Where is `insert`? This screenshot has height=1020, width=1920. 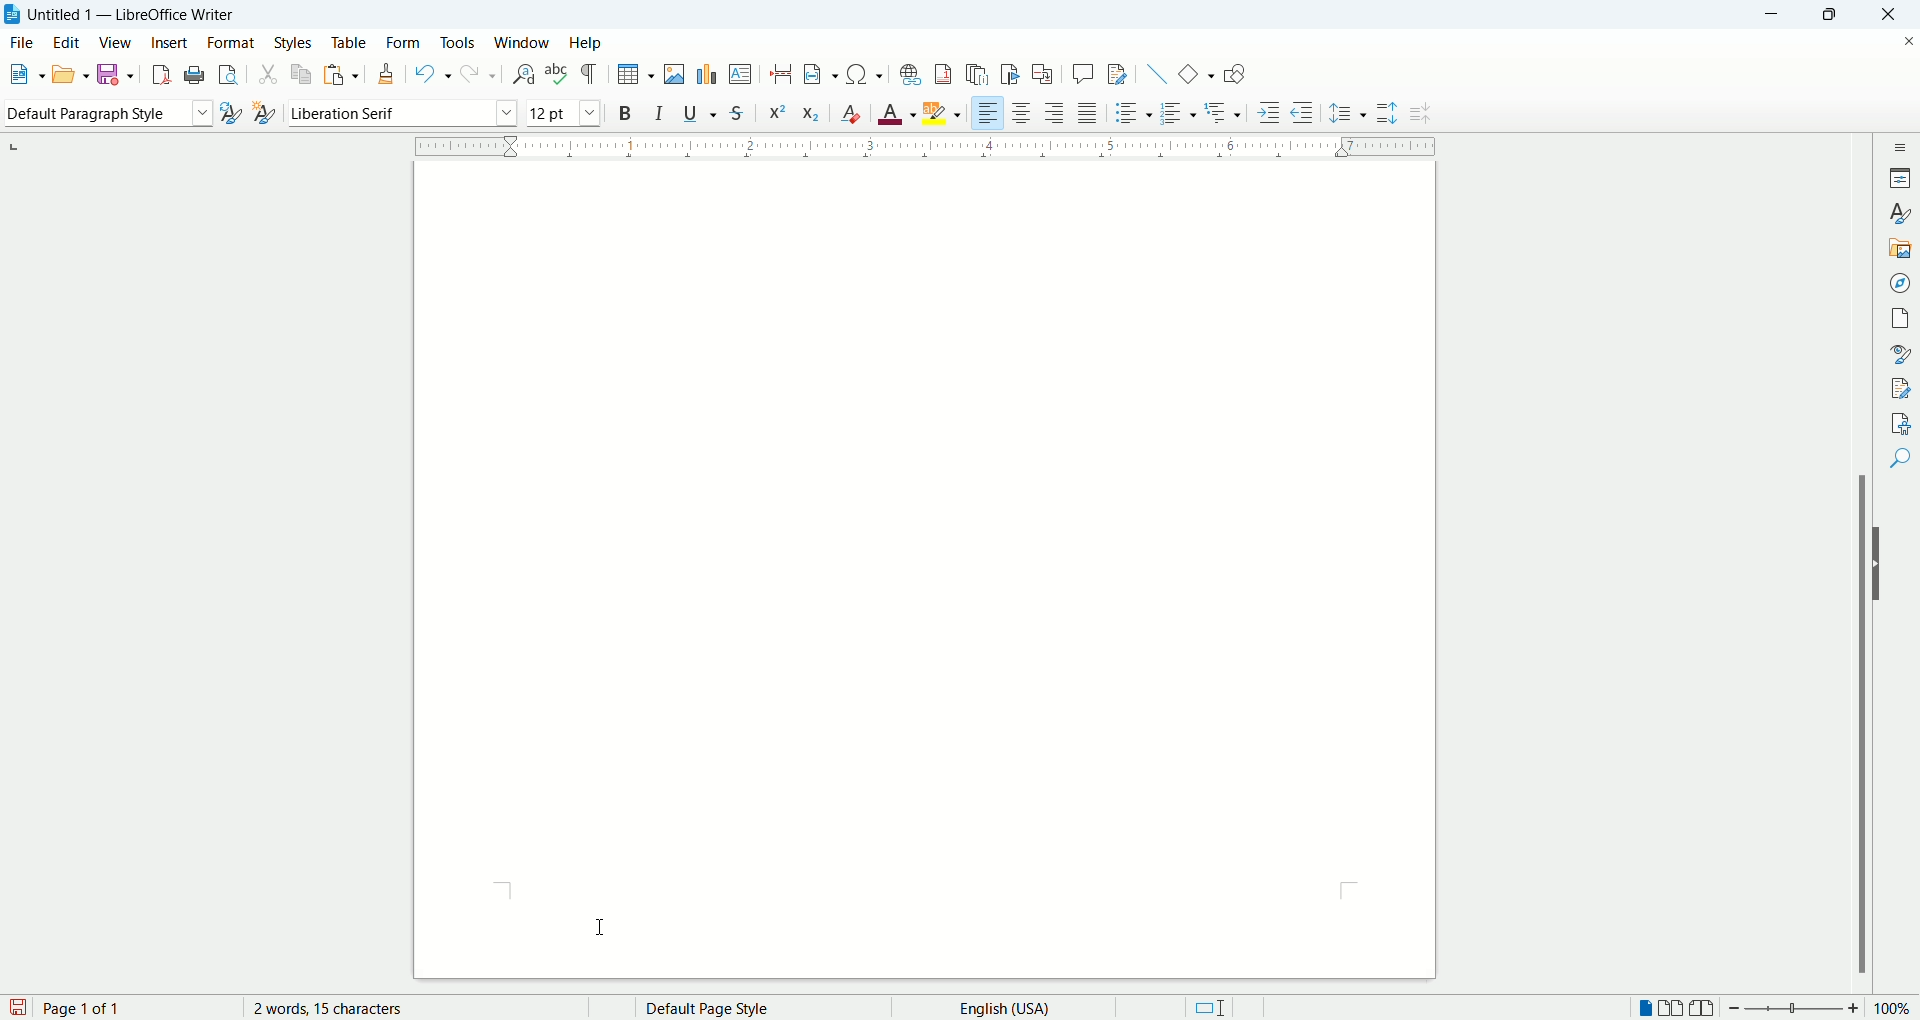 insert is located at coordinates (169, 42).